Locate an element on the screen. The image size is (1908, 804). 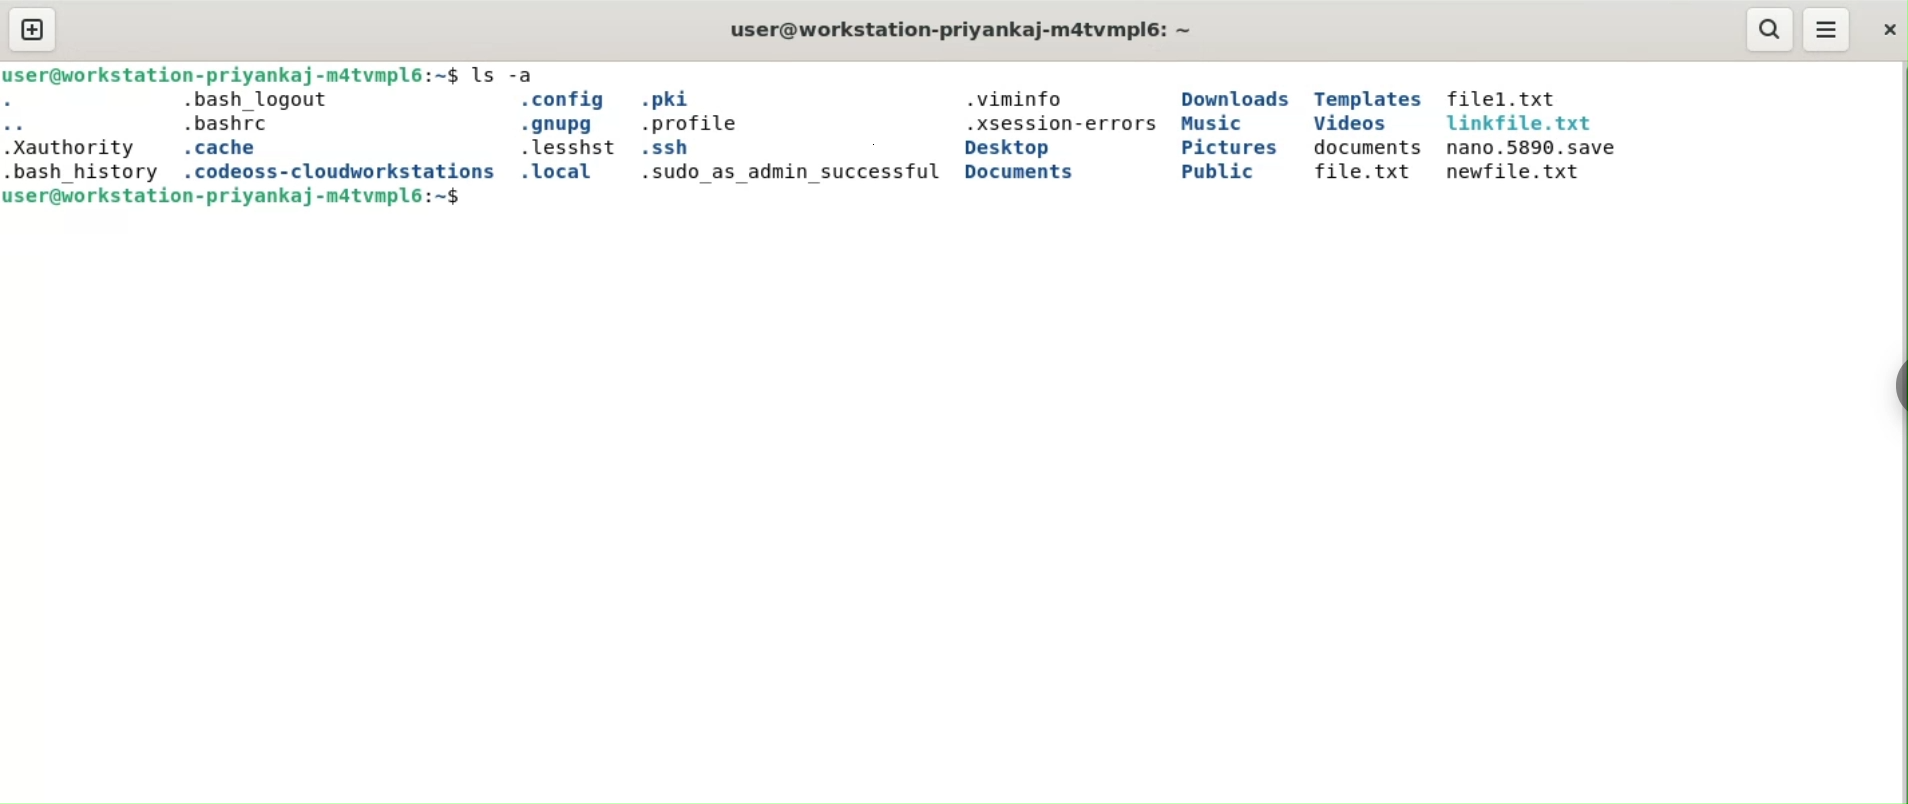
close is located at coordinates (1888, 30).